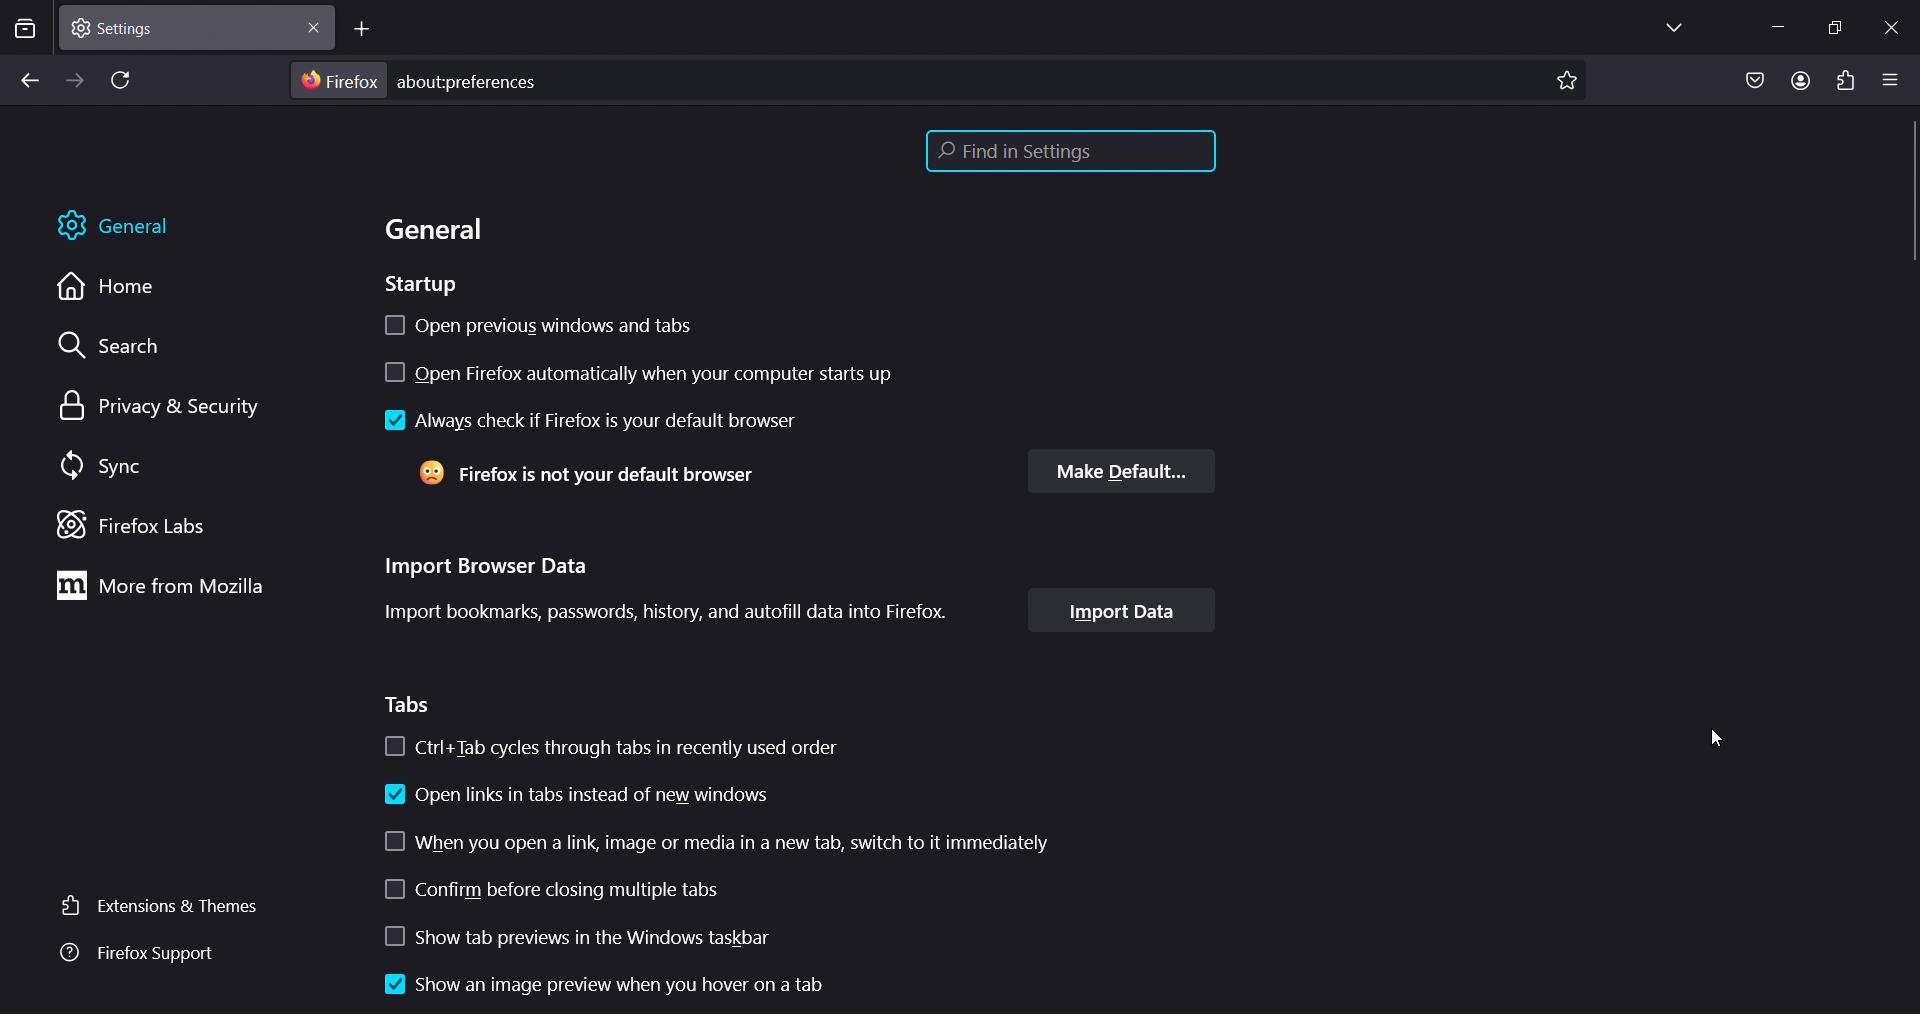 This screenshot has width=1920, height=1014. Describe the element at coordinates (74, 80) in the screenshot. I see `go forward one page` at that location.